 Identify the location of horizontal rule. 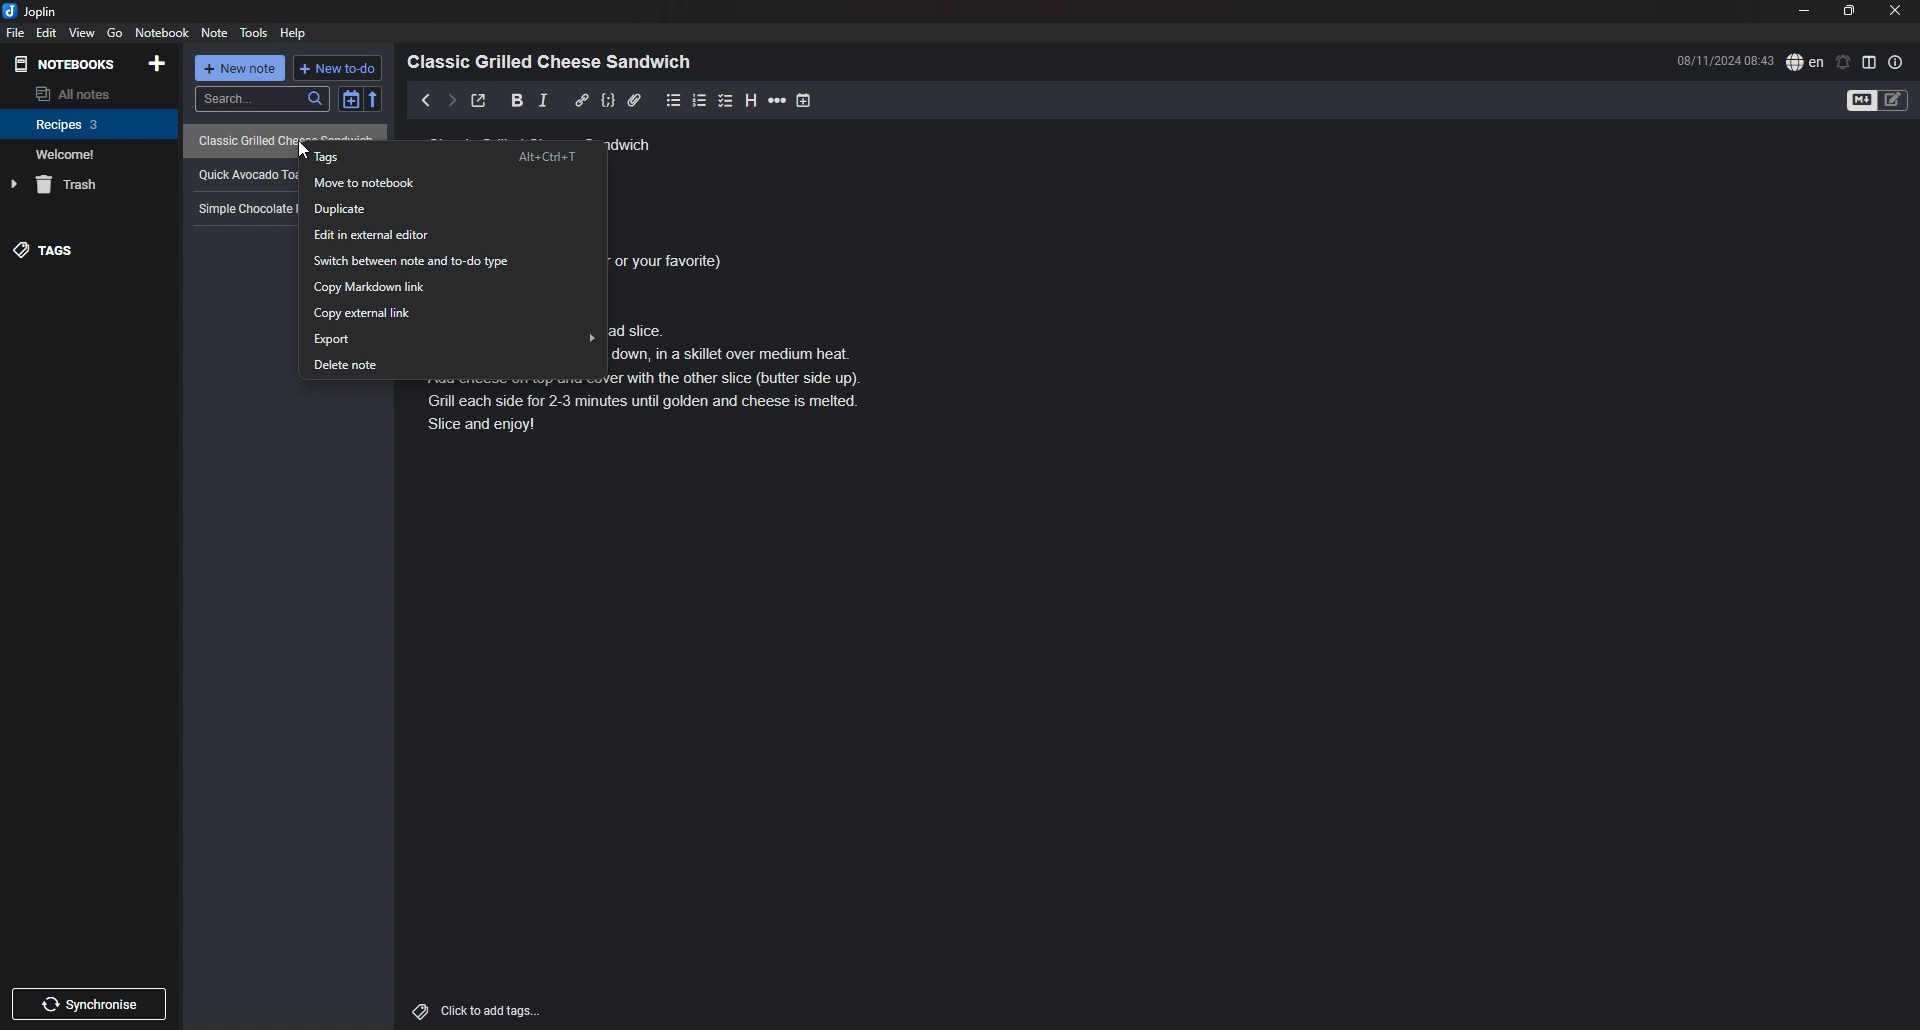
(778, 100).